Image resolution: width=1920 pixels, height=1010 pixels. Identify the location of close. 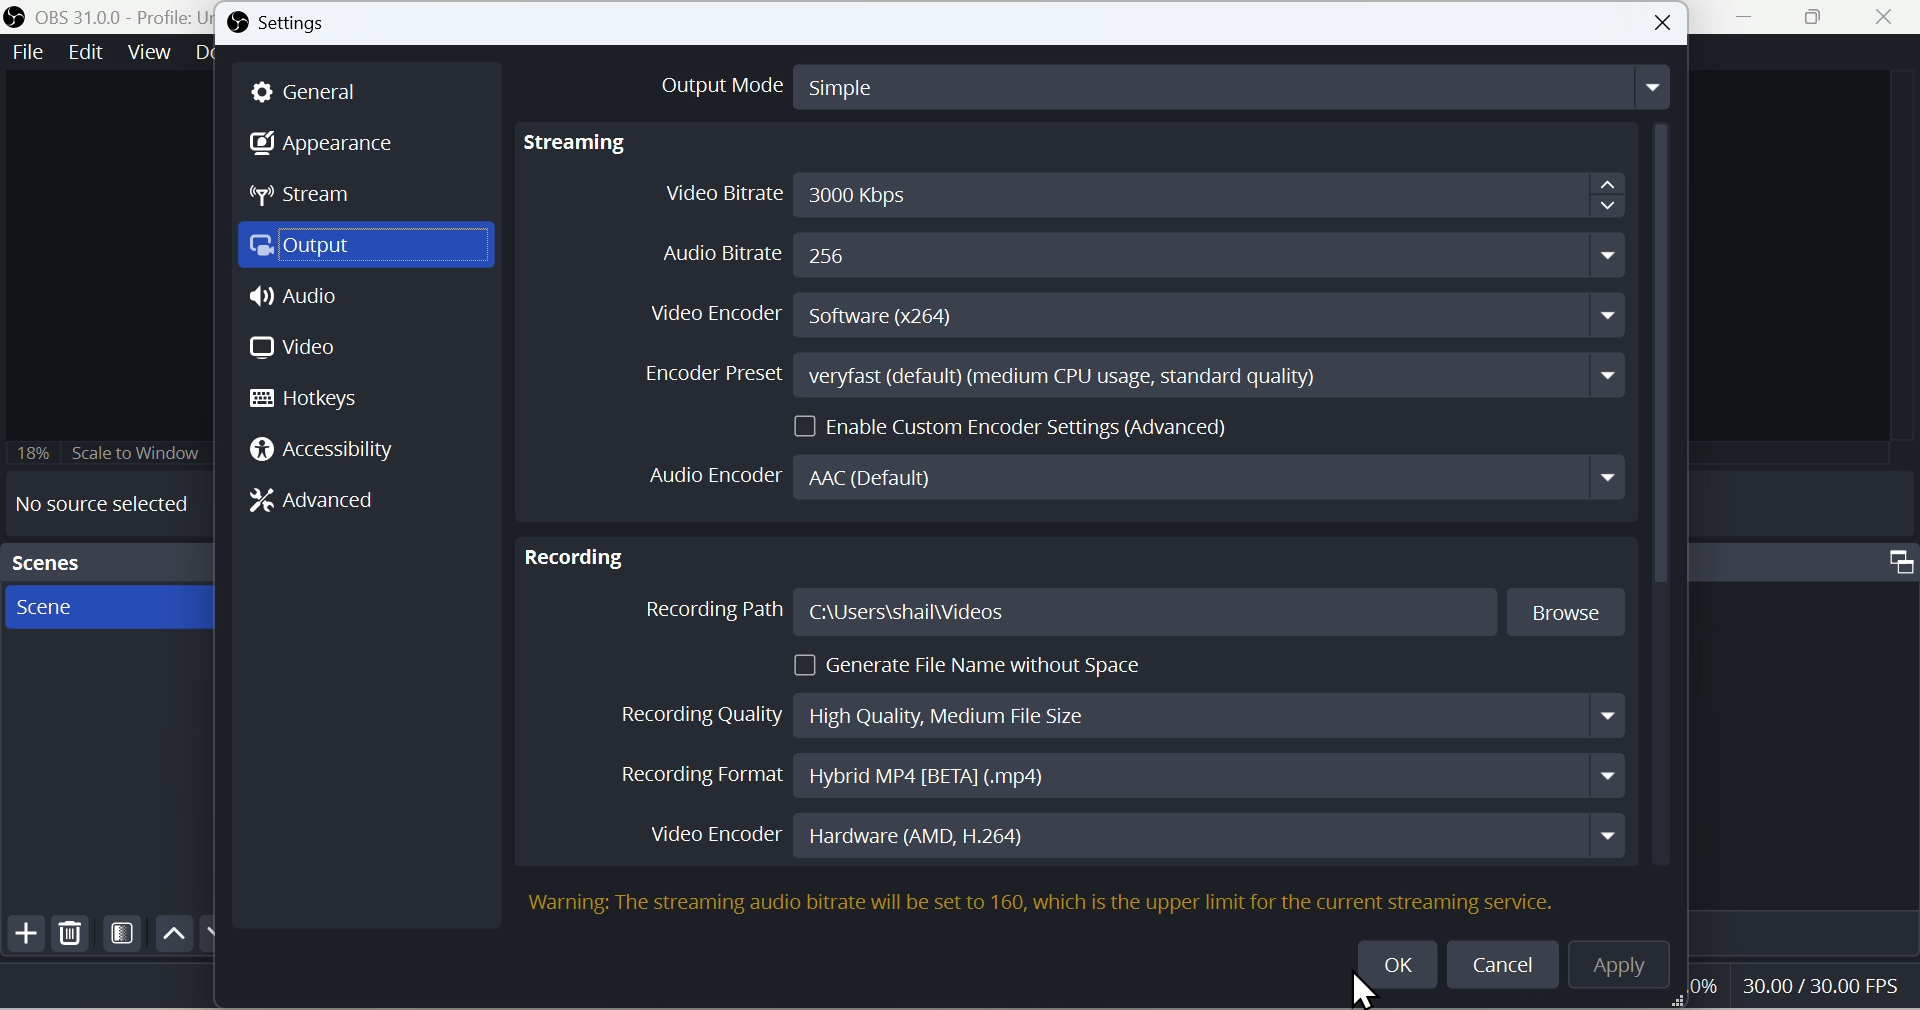
(1889, 19).